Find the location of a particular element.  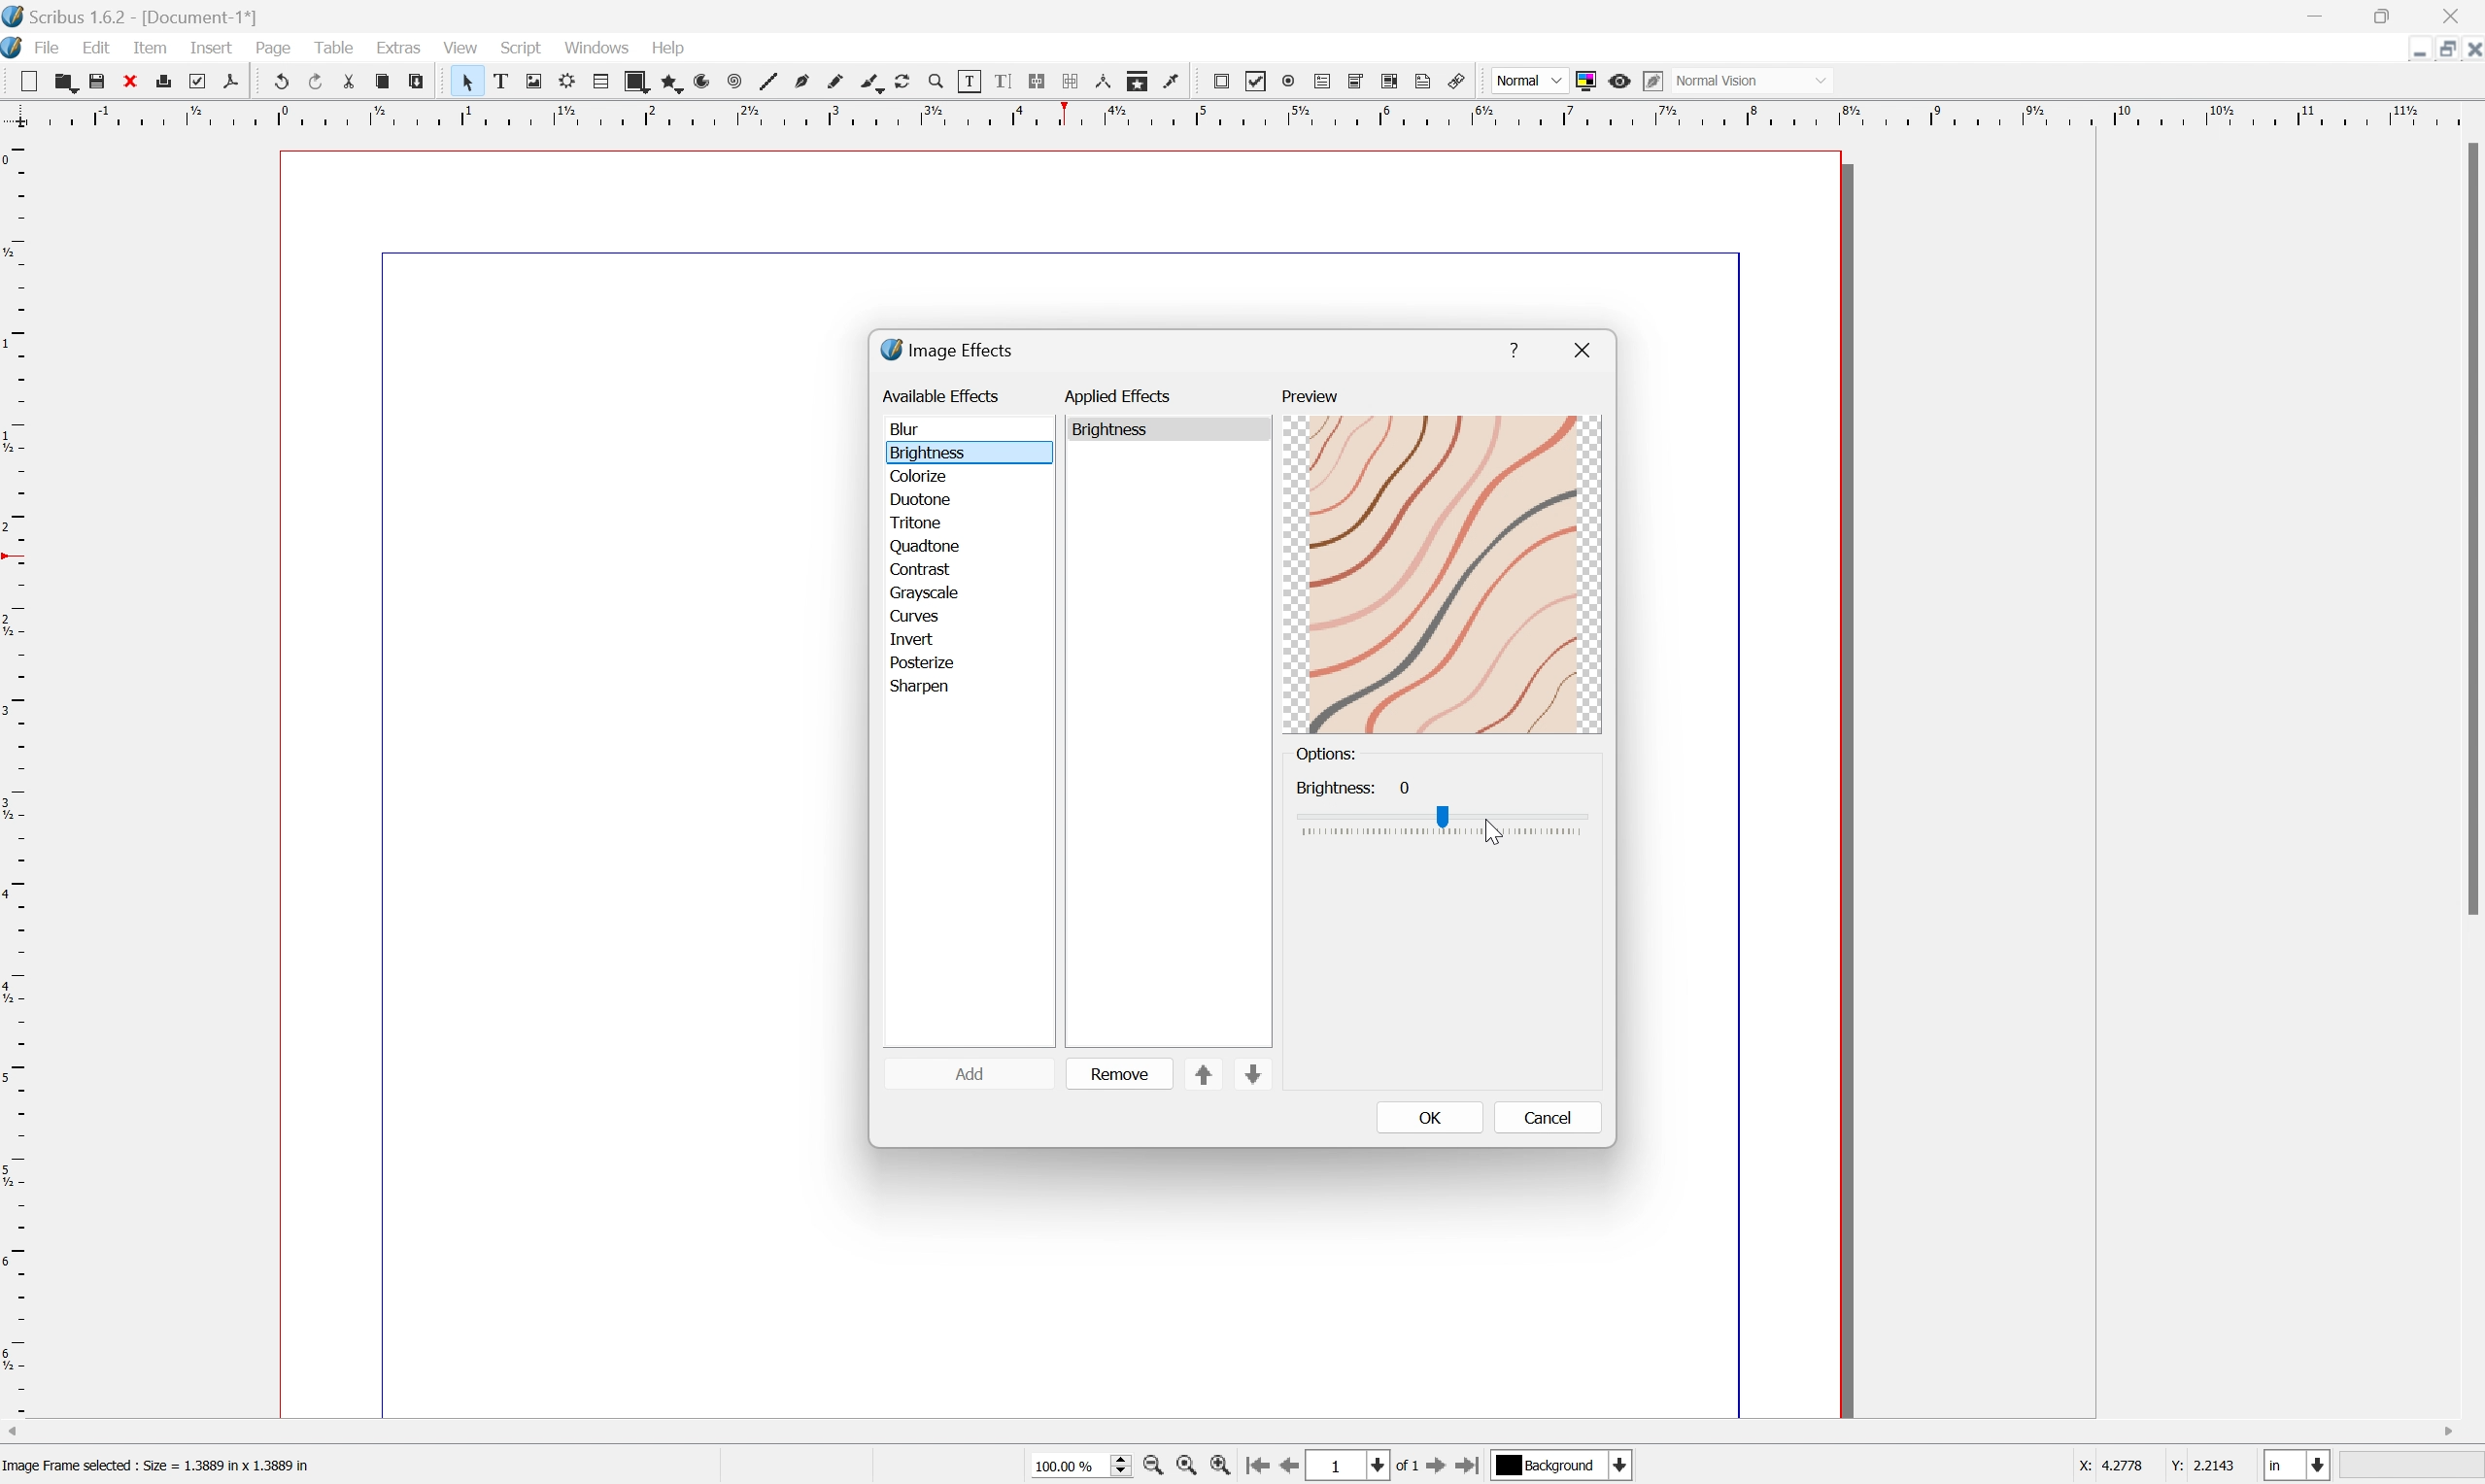

Zoom Out is located at coordinates (1152, 1468).